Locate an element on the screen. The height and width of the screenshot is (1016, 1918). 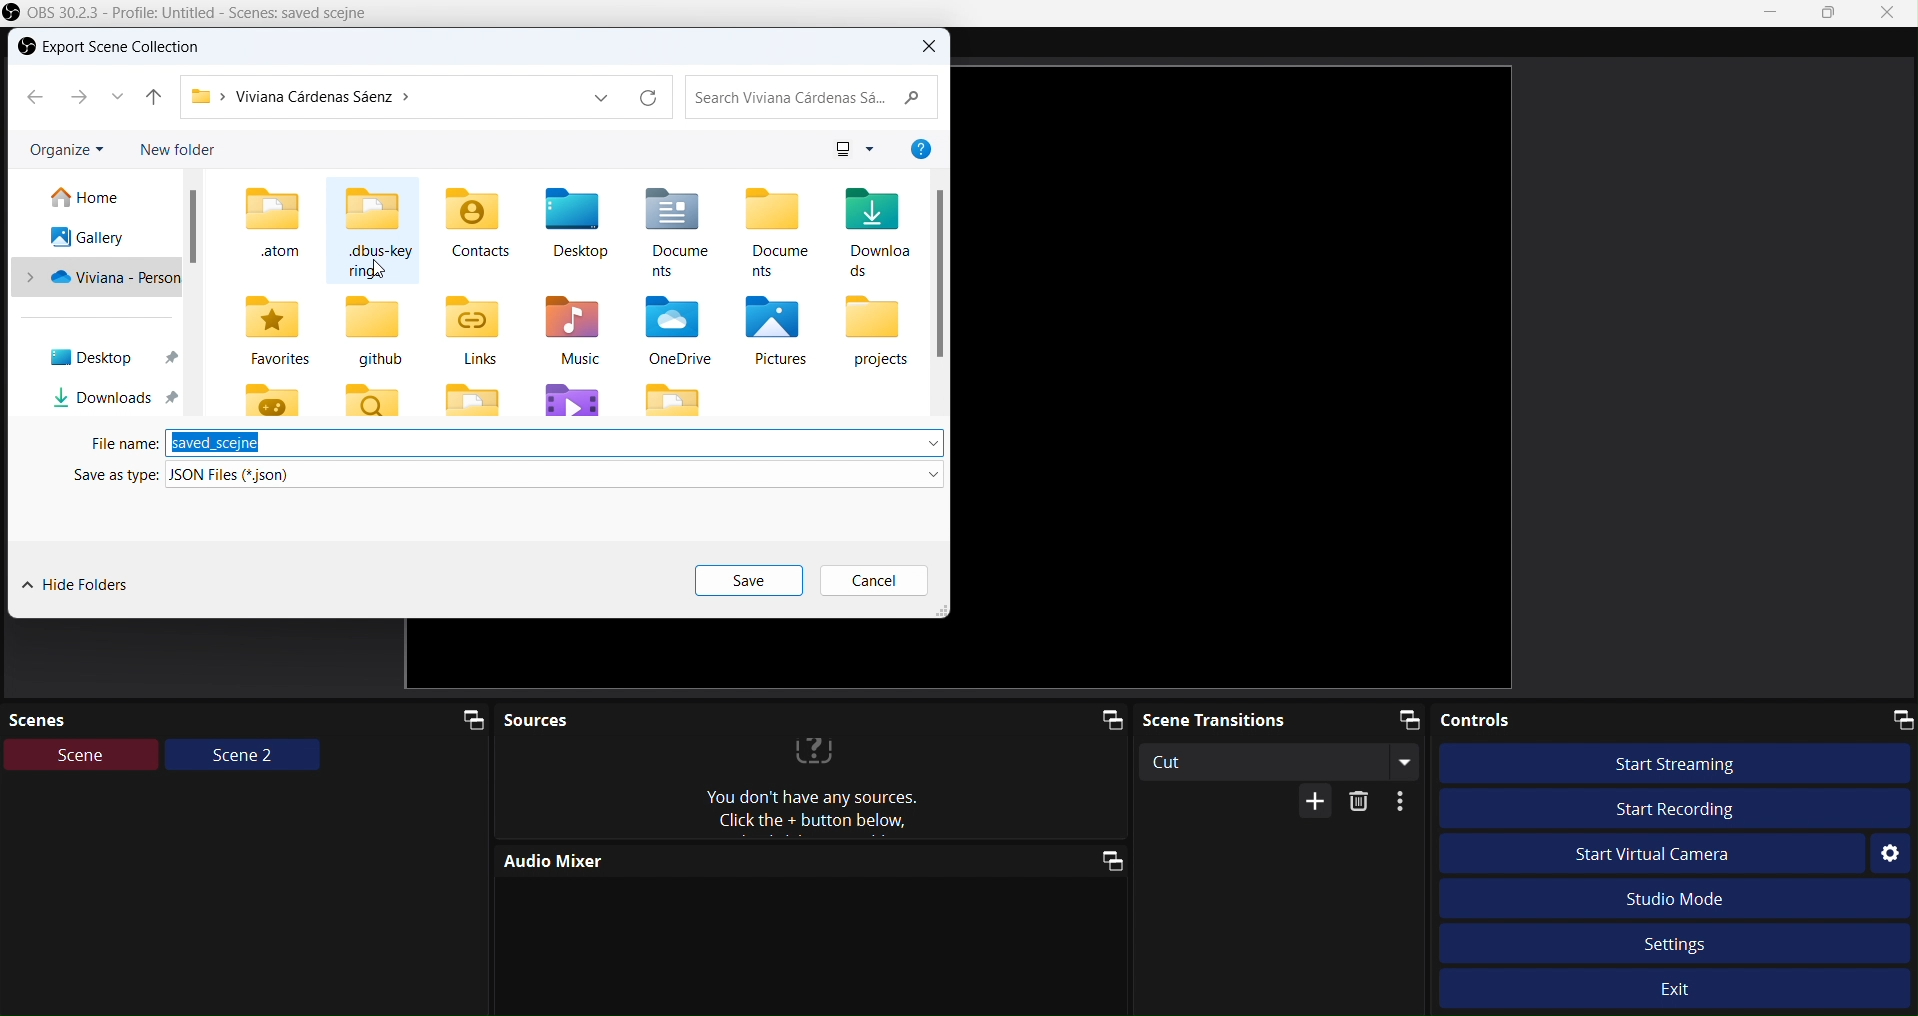
projects is located at coordinates (876, 332).